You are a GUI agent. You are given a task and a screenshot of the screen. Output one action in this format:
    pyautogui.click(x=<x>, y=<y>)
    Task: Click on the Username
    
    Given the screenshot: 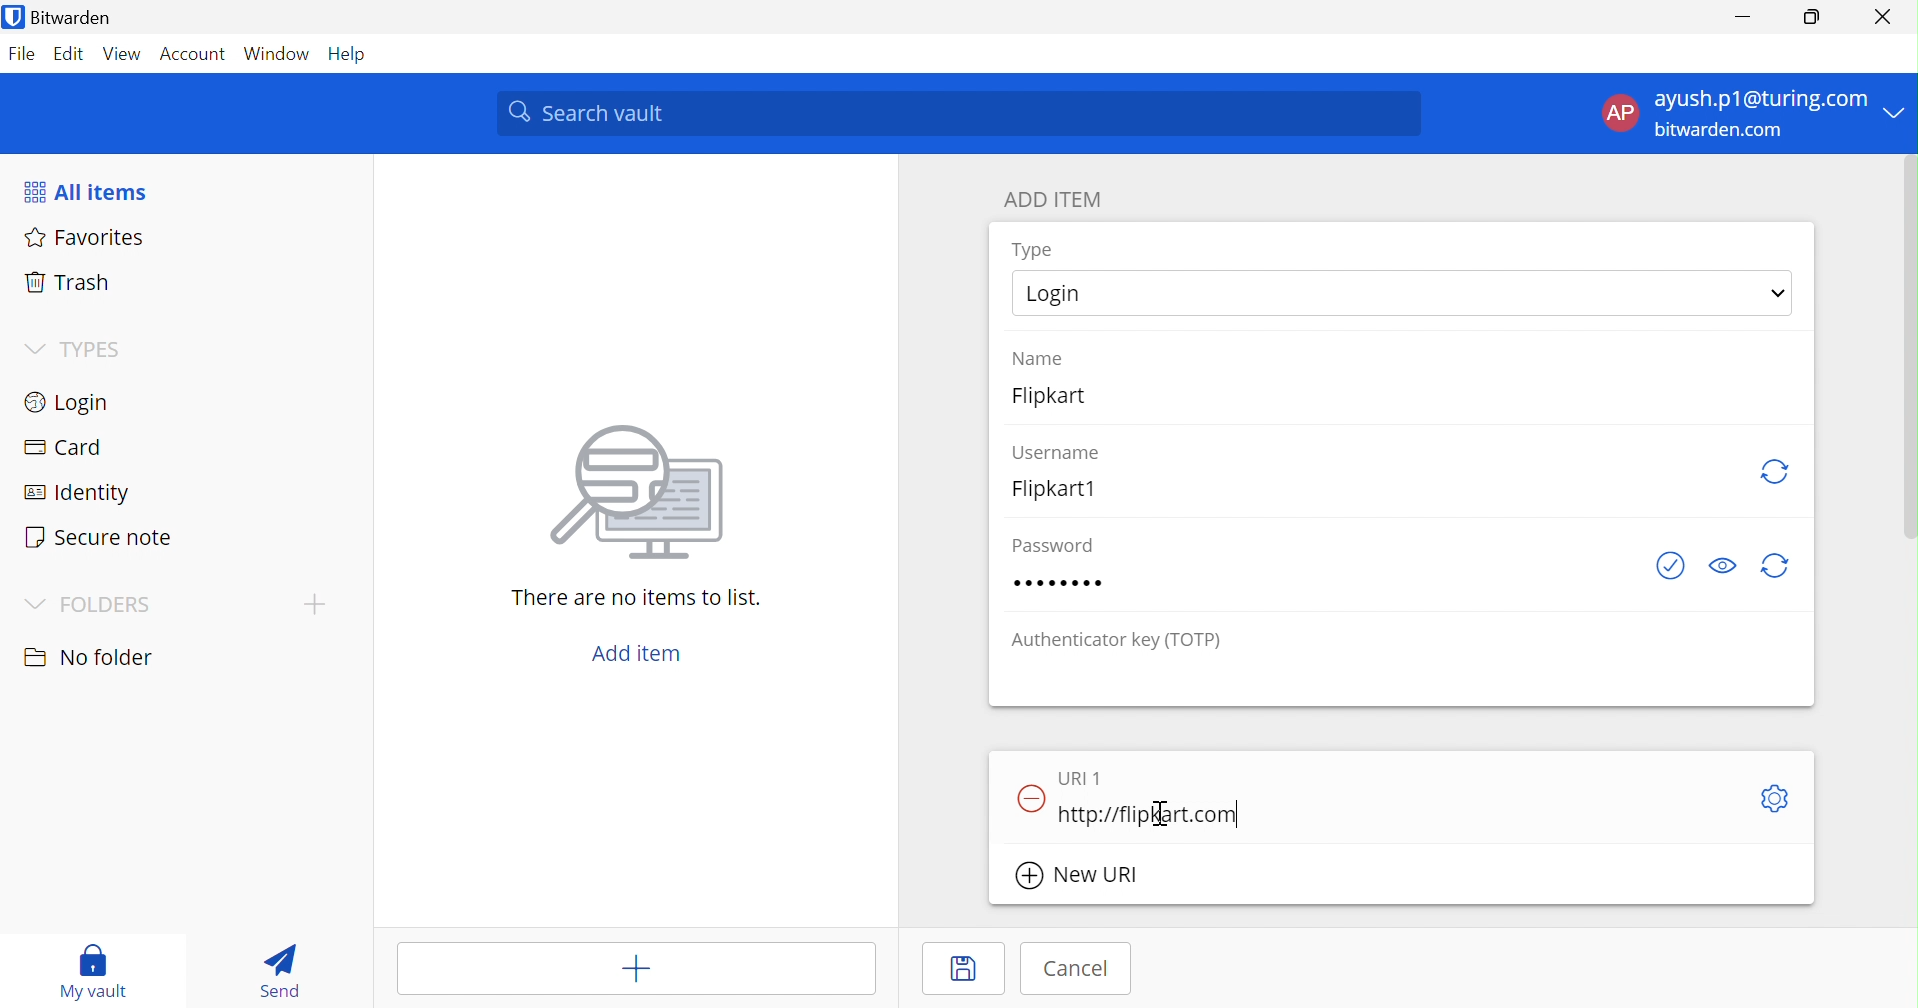 What is the action you would take?
    pyautogui.click(x=1057, y=450)
    